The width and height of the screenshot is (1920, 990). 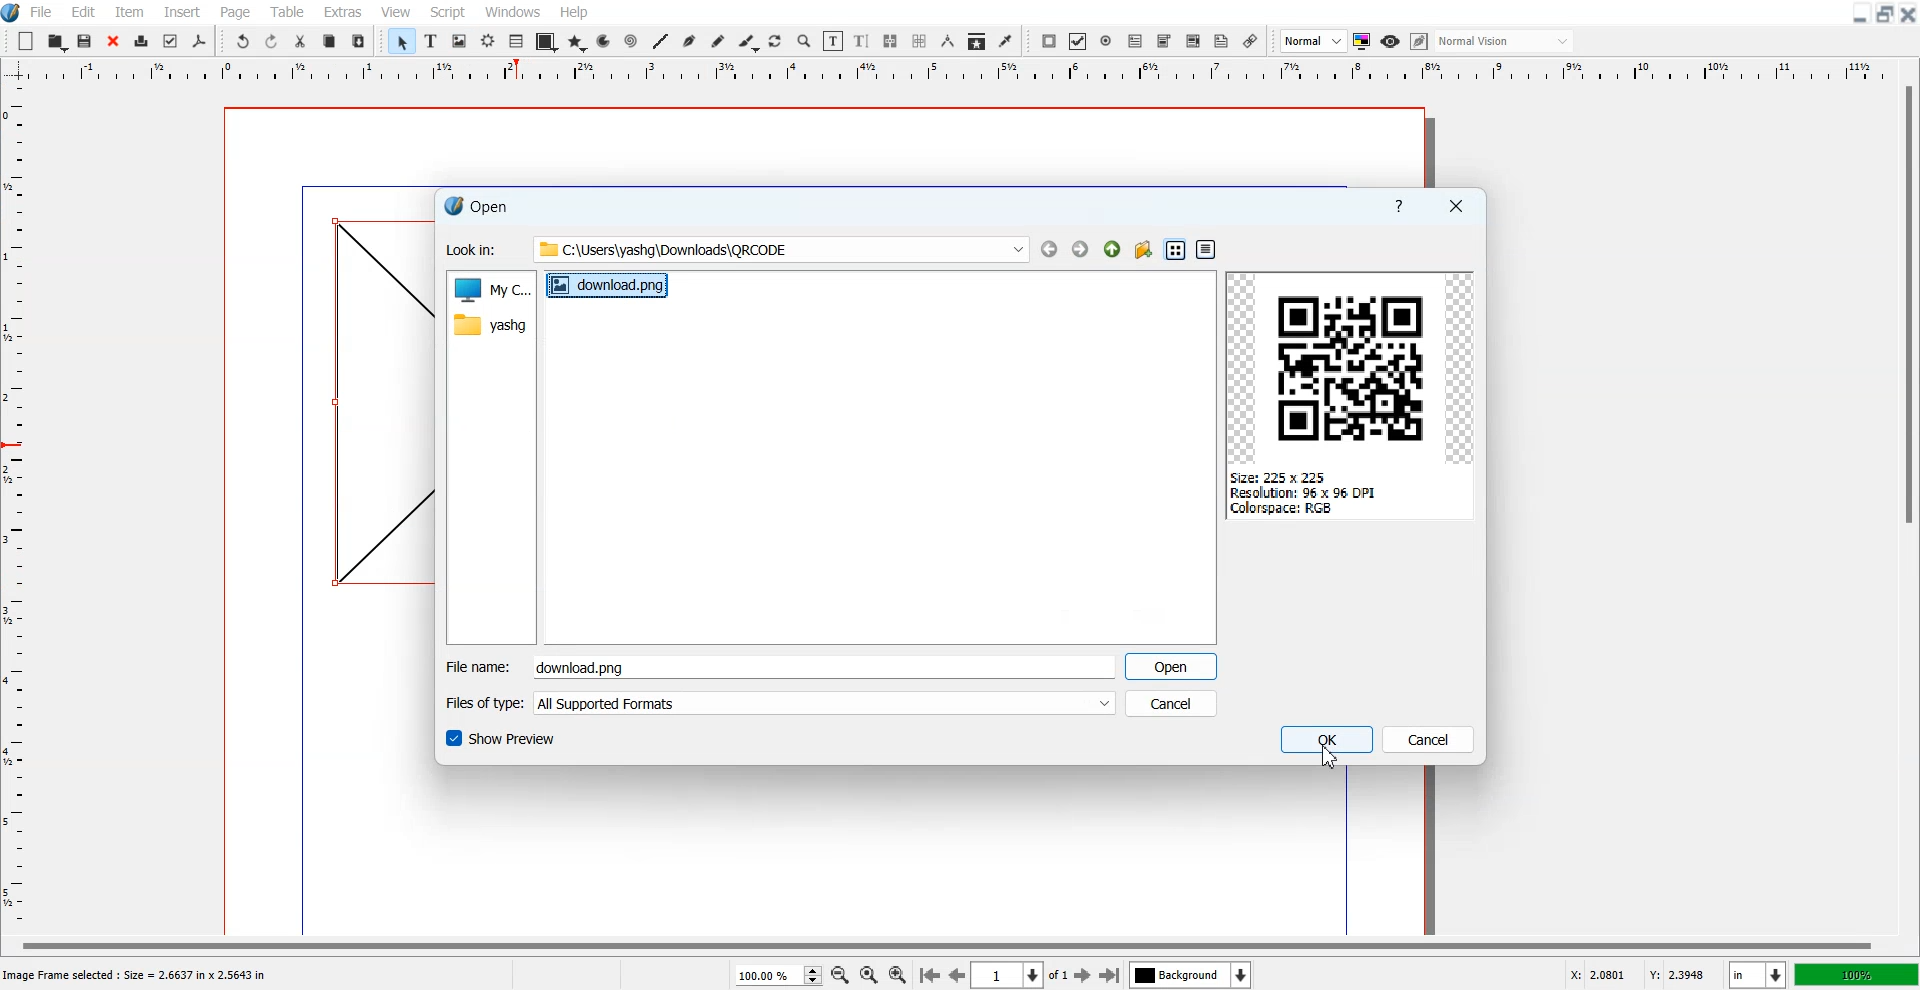 What do you see at coordinates (1420, 41) in the screenshot?
I see `Edit in preview mode` at bounding box center [1420, 41].